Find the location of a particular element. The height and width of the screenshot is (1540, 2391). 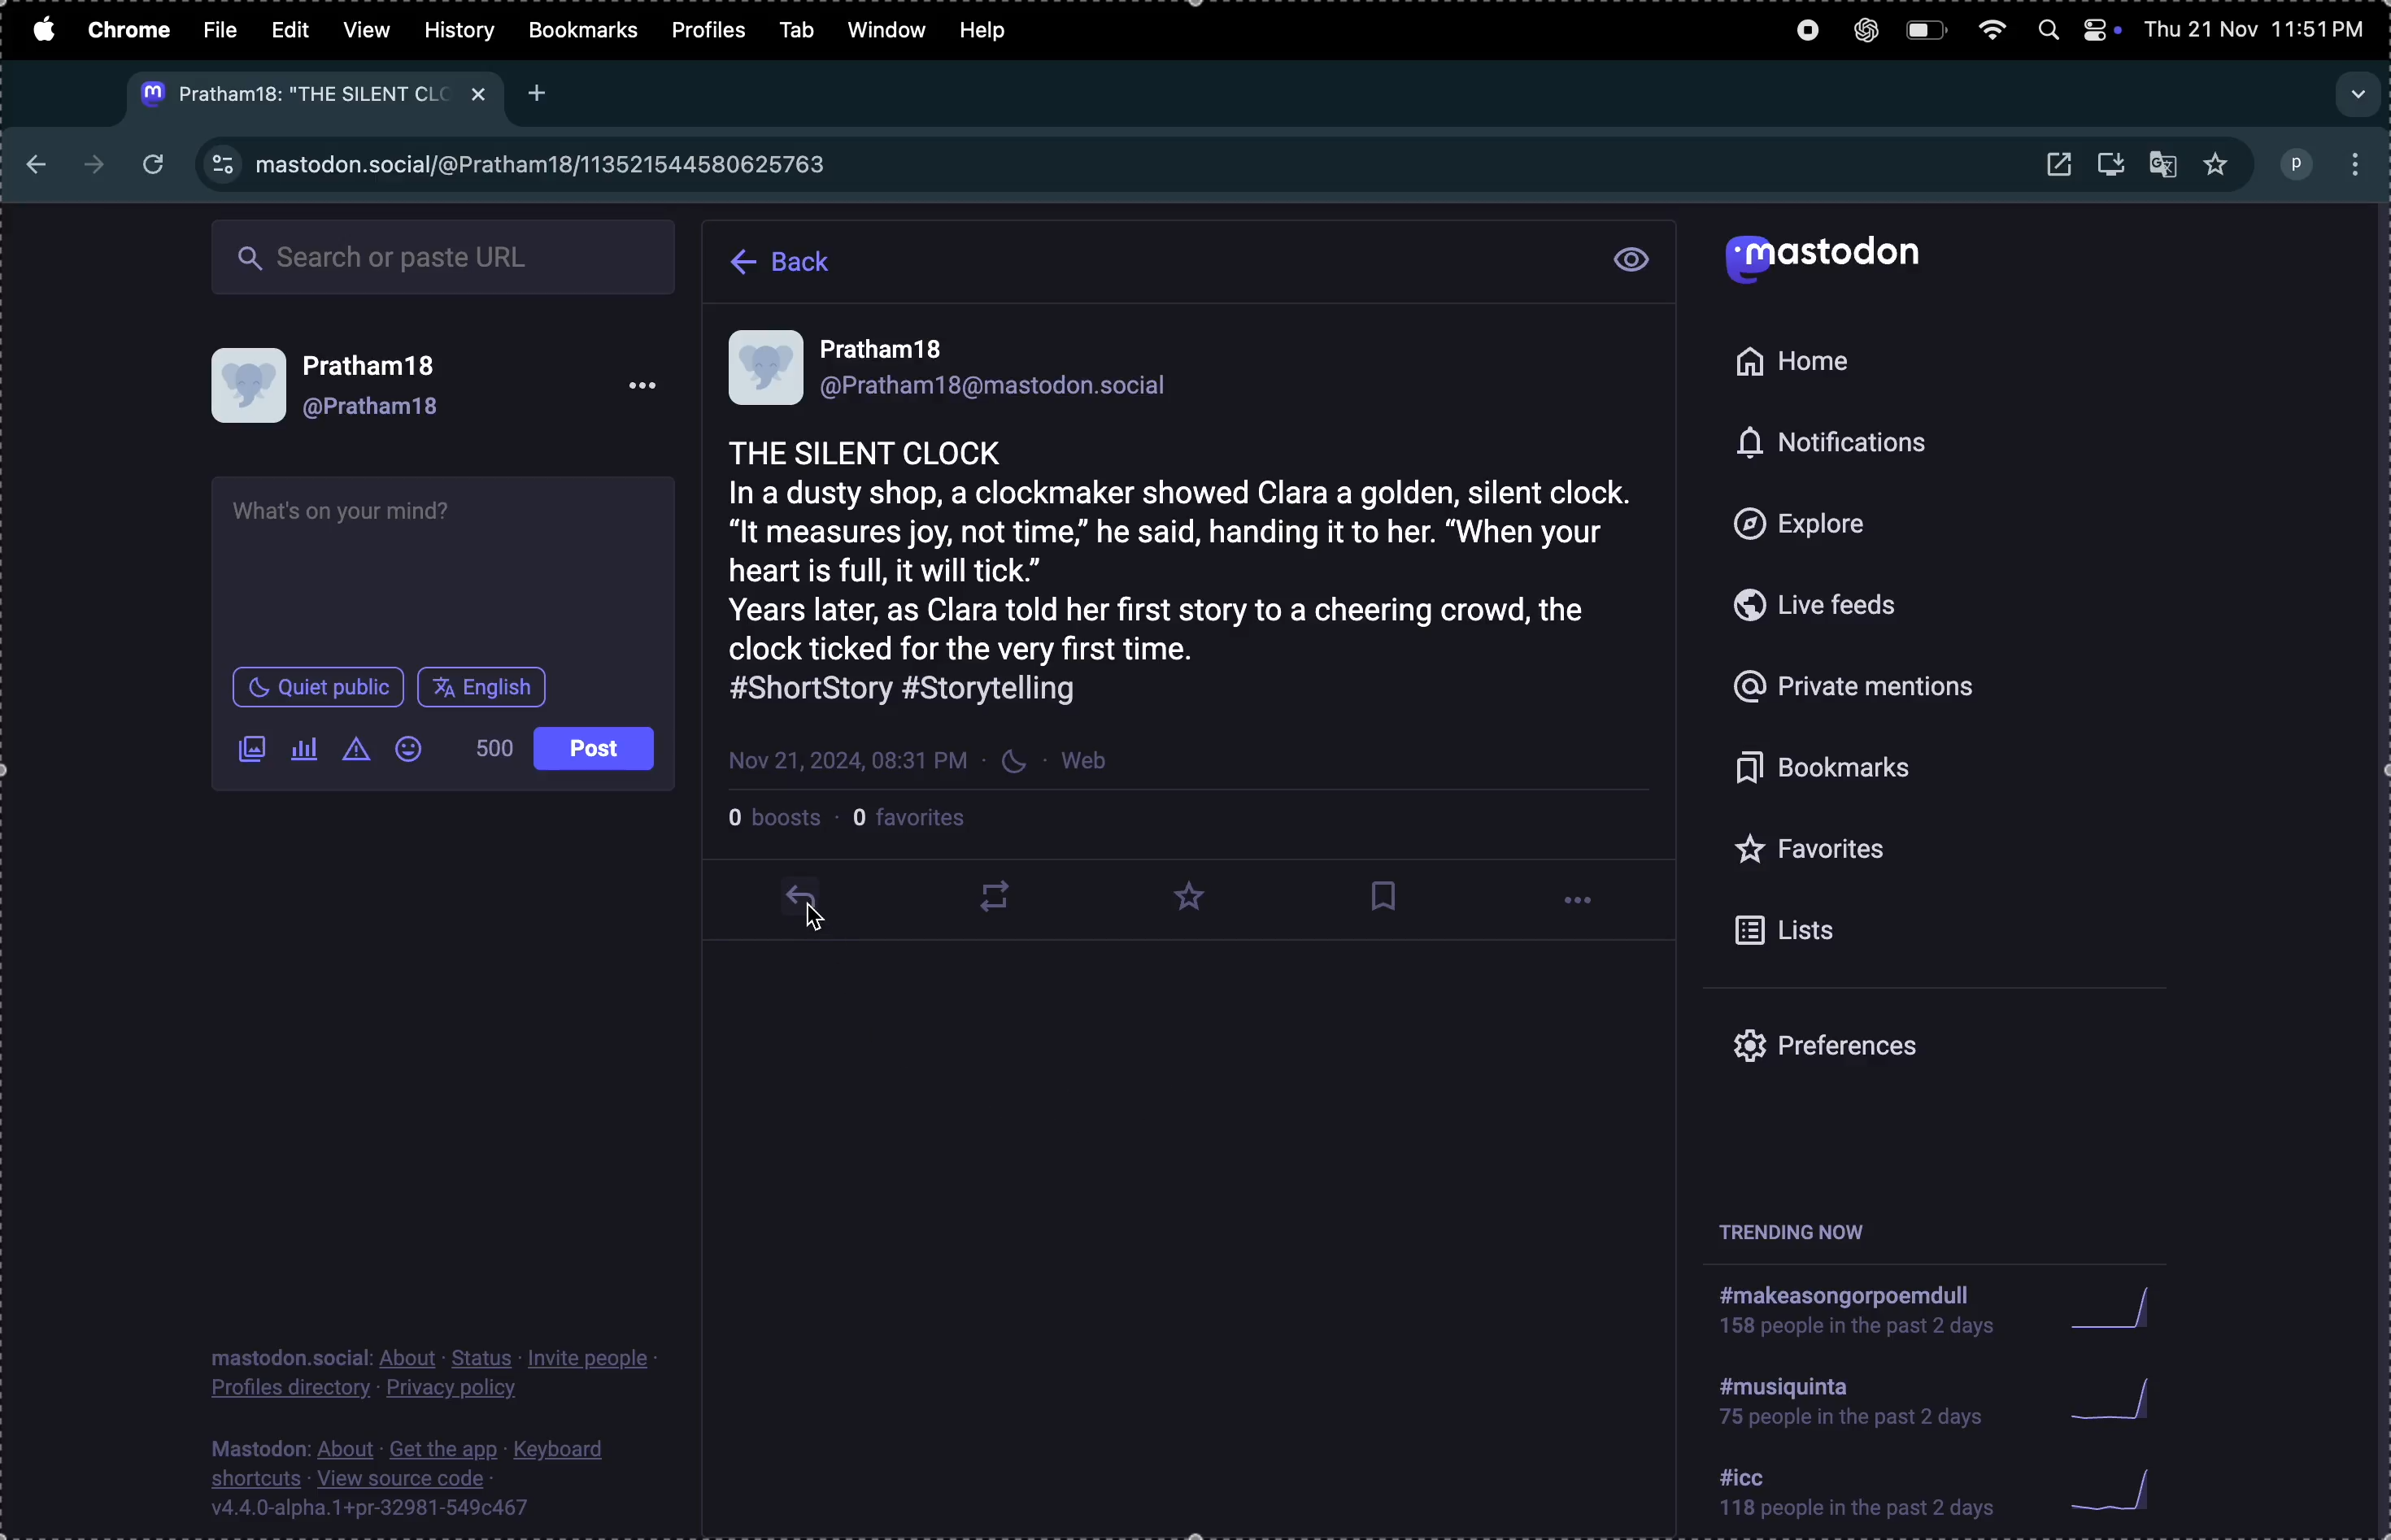

content warning is located at coordinates (353, 749).